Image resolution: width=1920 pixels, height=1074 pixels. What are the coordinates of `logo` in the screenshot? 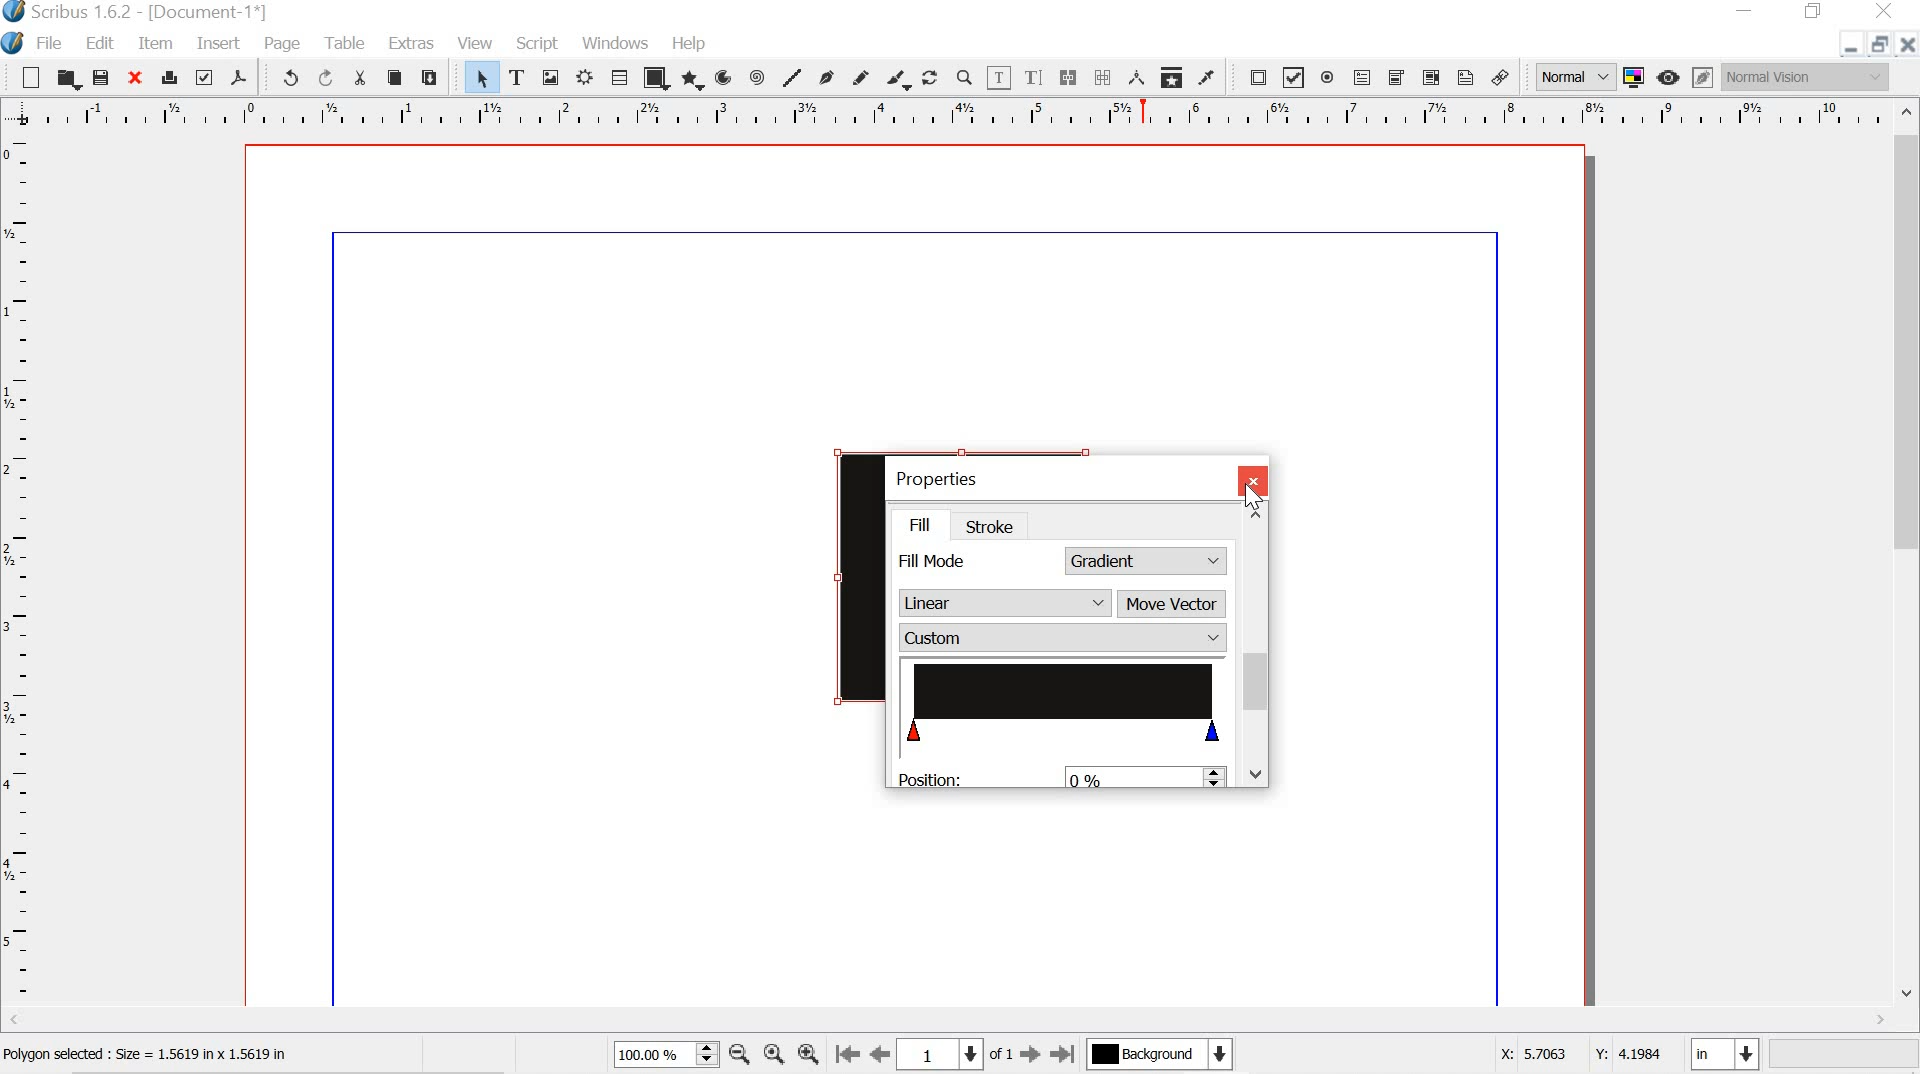 It's located at (13, 41).